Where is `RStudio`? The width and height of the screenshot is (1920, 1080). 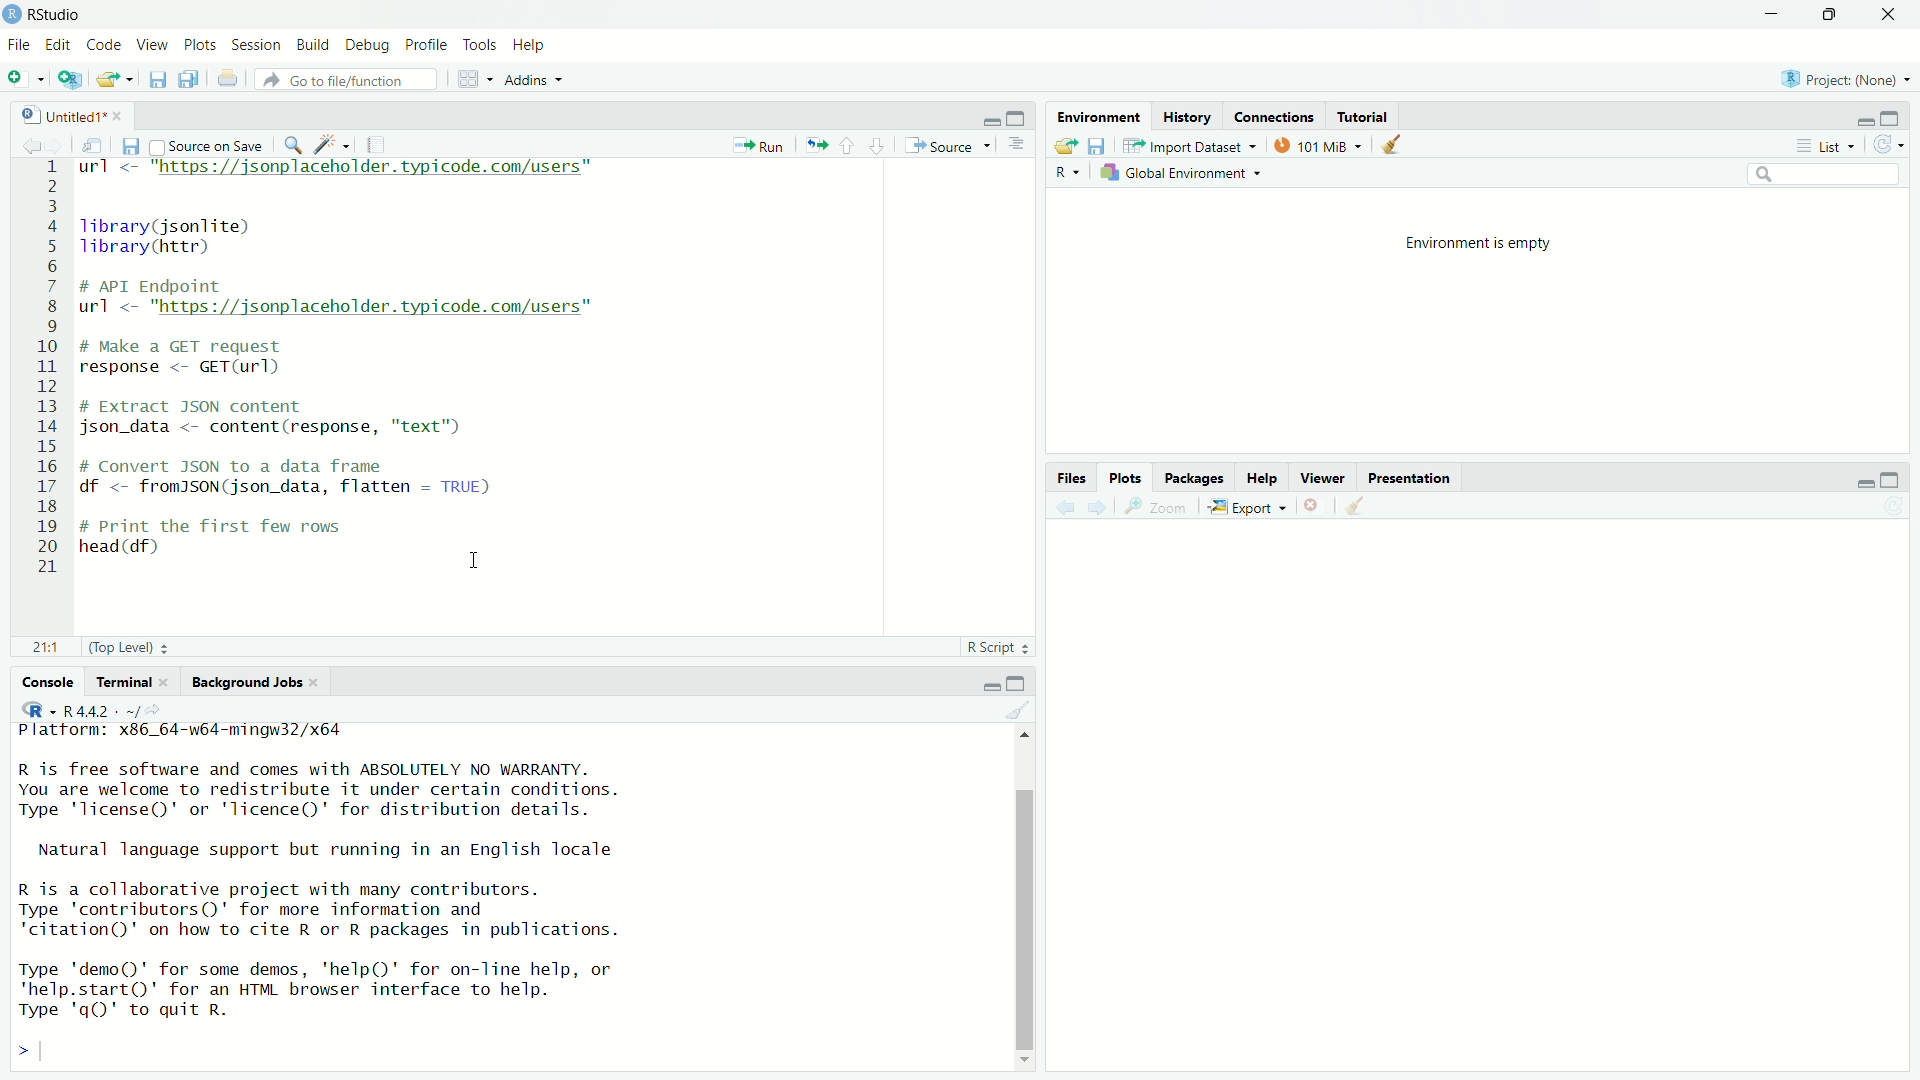
RStudio is located at coordinates (43, 15).